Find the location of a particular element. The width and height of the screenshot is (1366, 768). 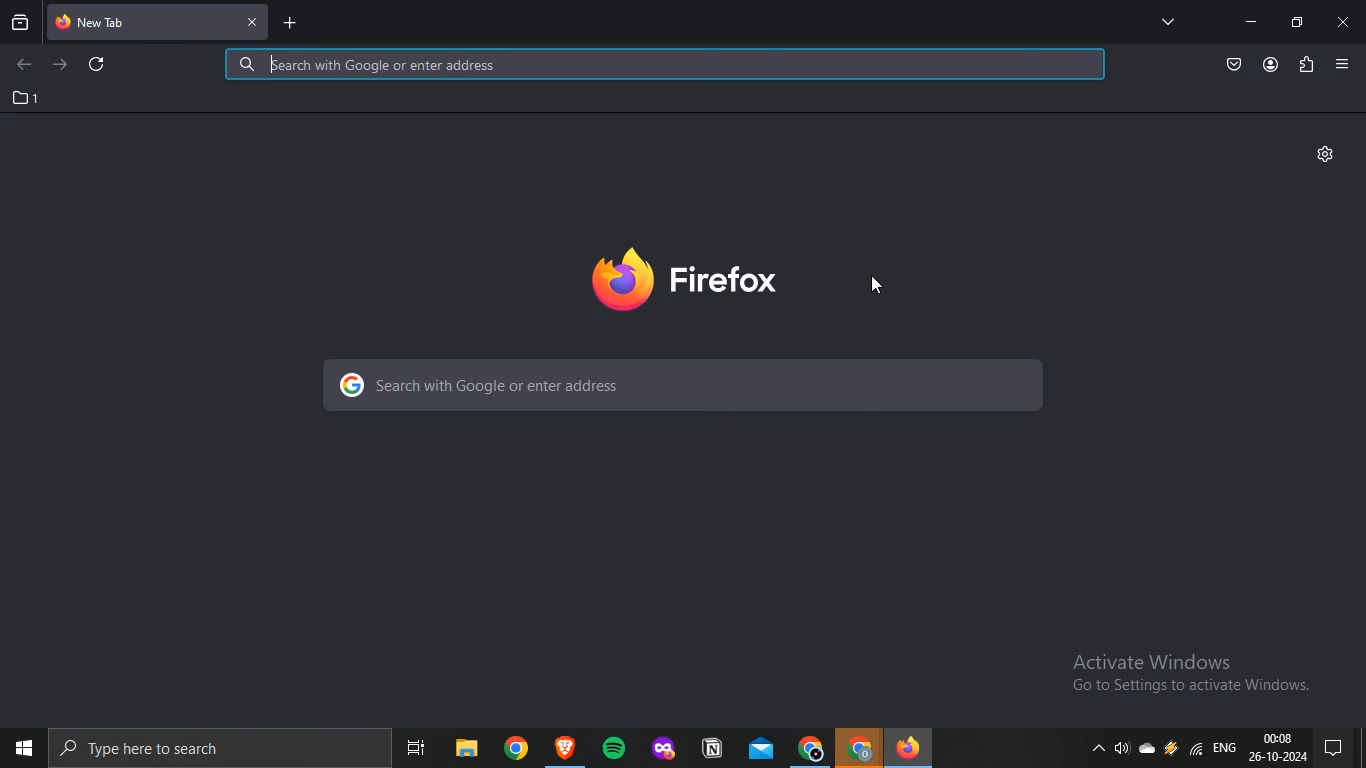

back is located at coordinates (23, 65).